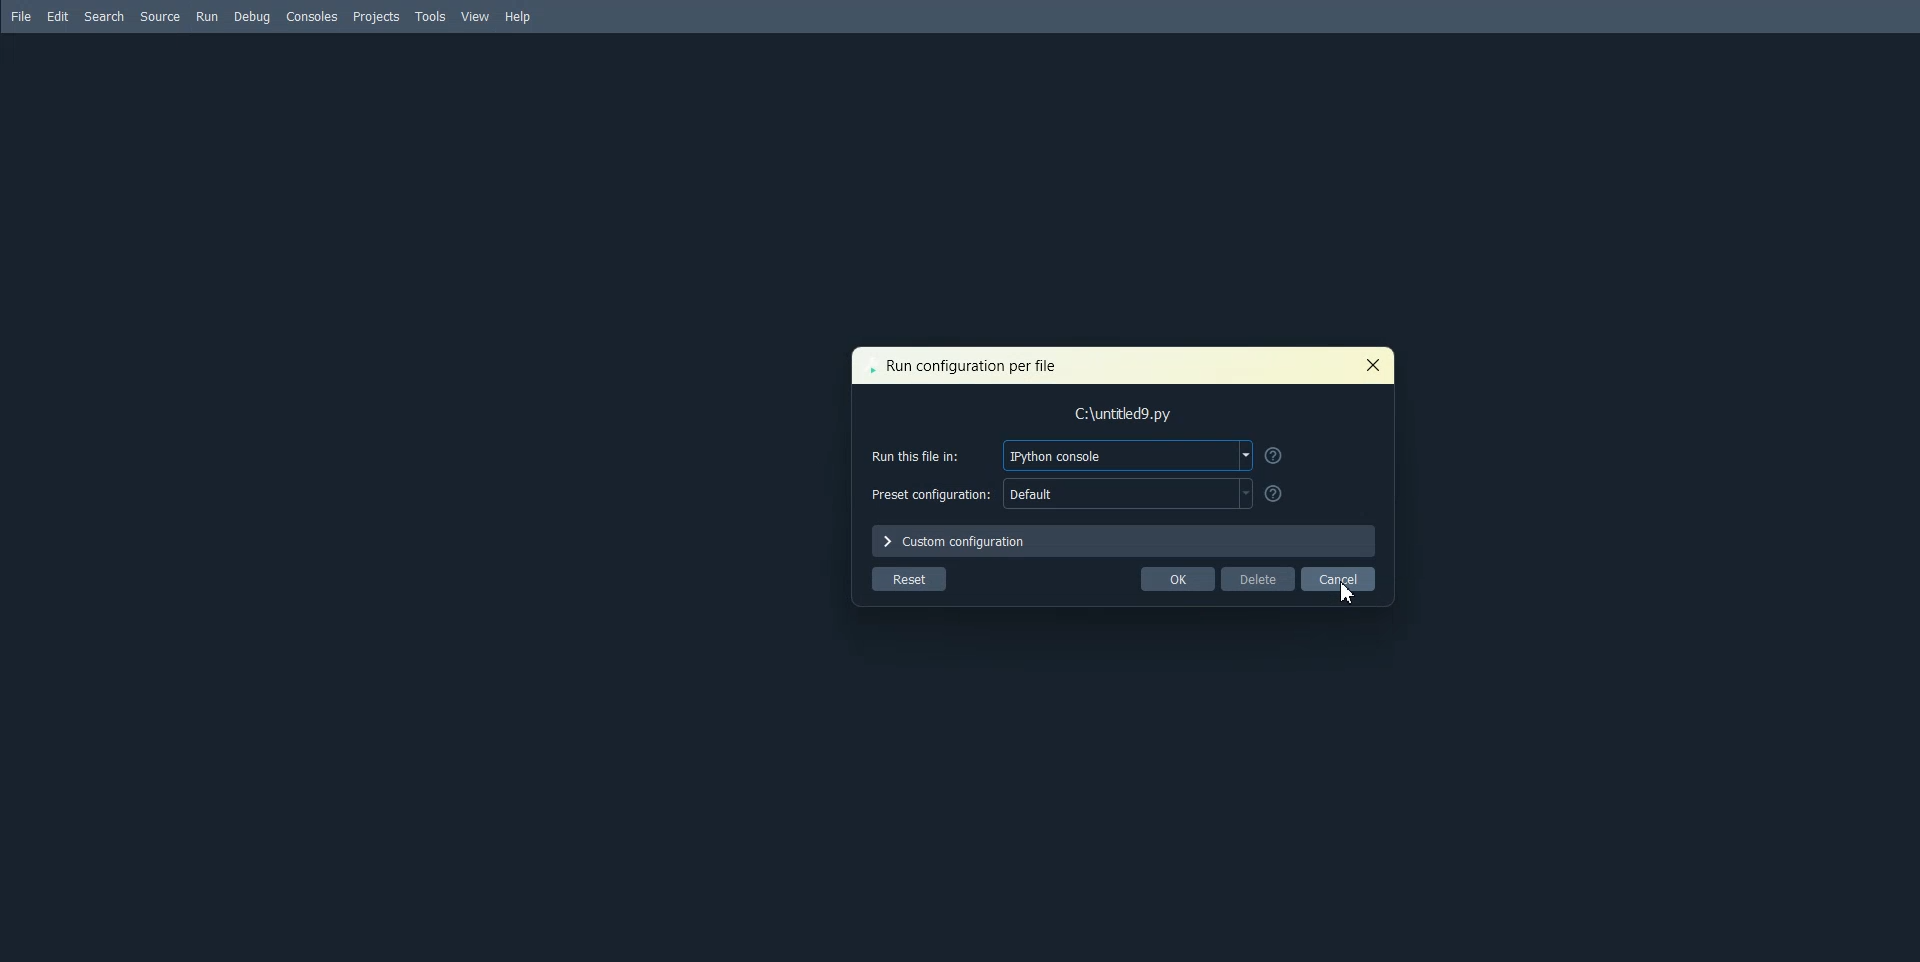 The height and width of the screenshot is (962, 1920). I want to click on Consoles, so click(312, 16).